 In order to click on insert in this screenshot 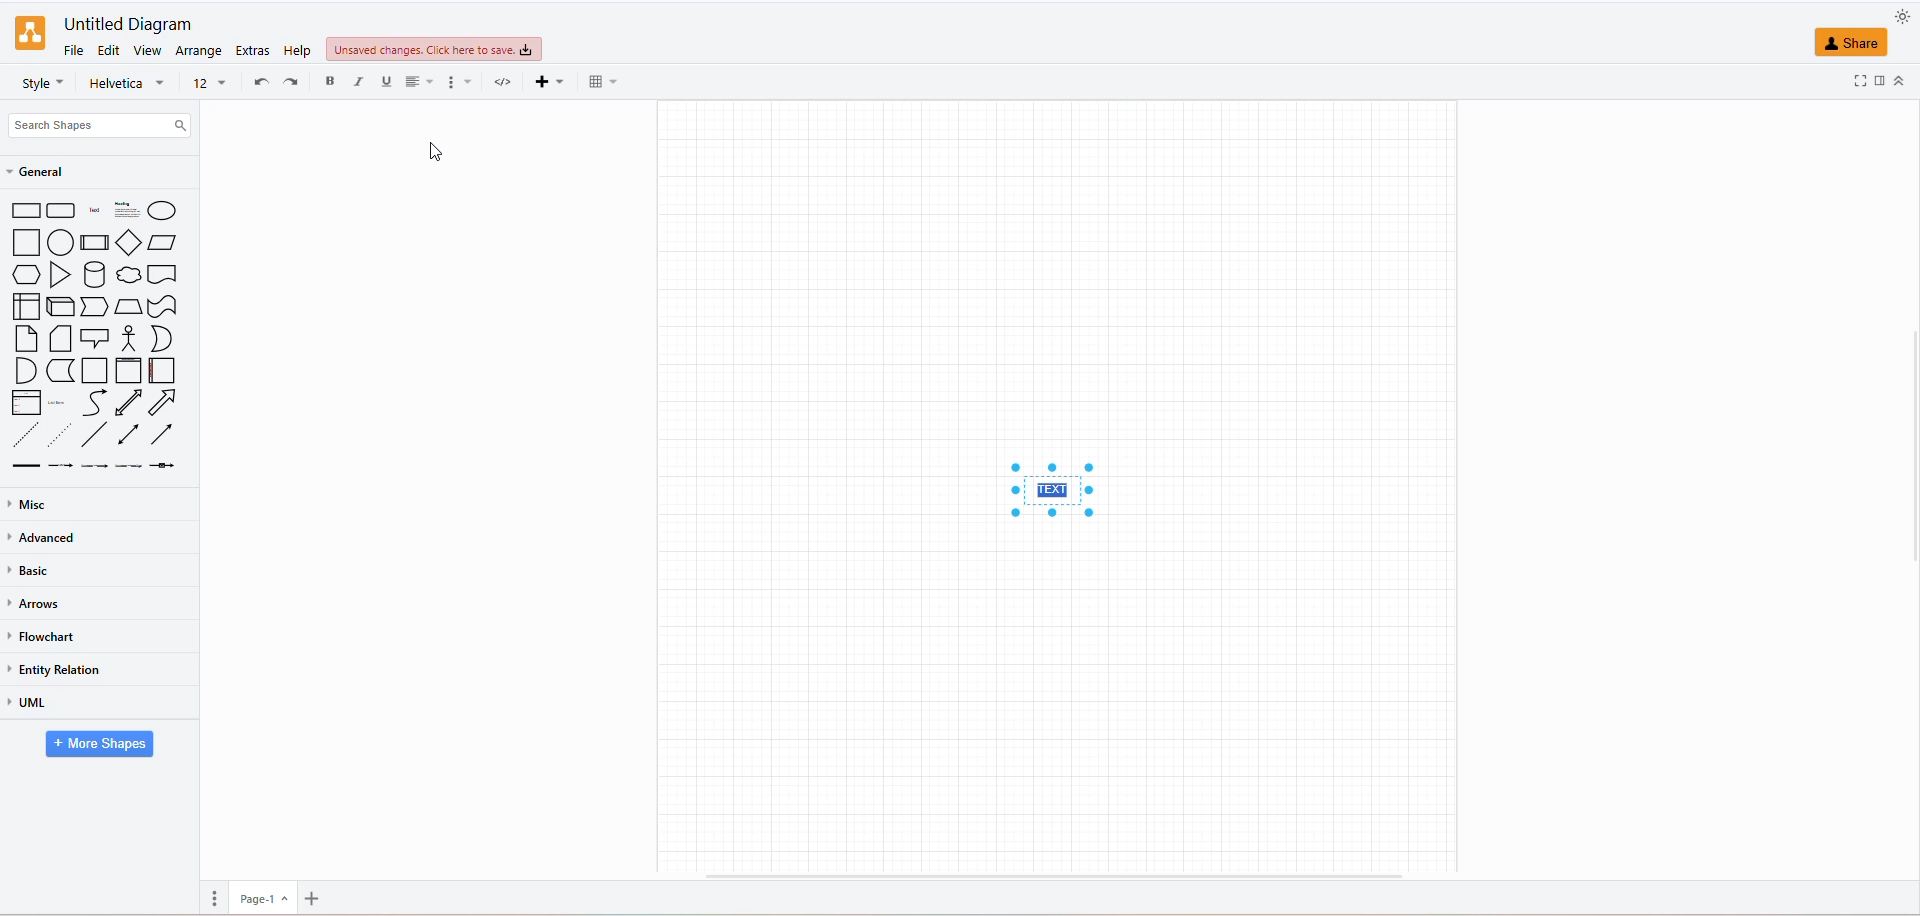, I will do `click(544, 80)`.